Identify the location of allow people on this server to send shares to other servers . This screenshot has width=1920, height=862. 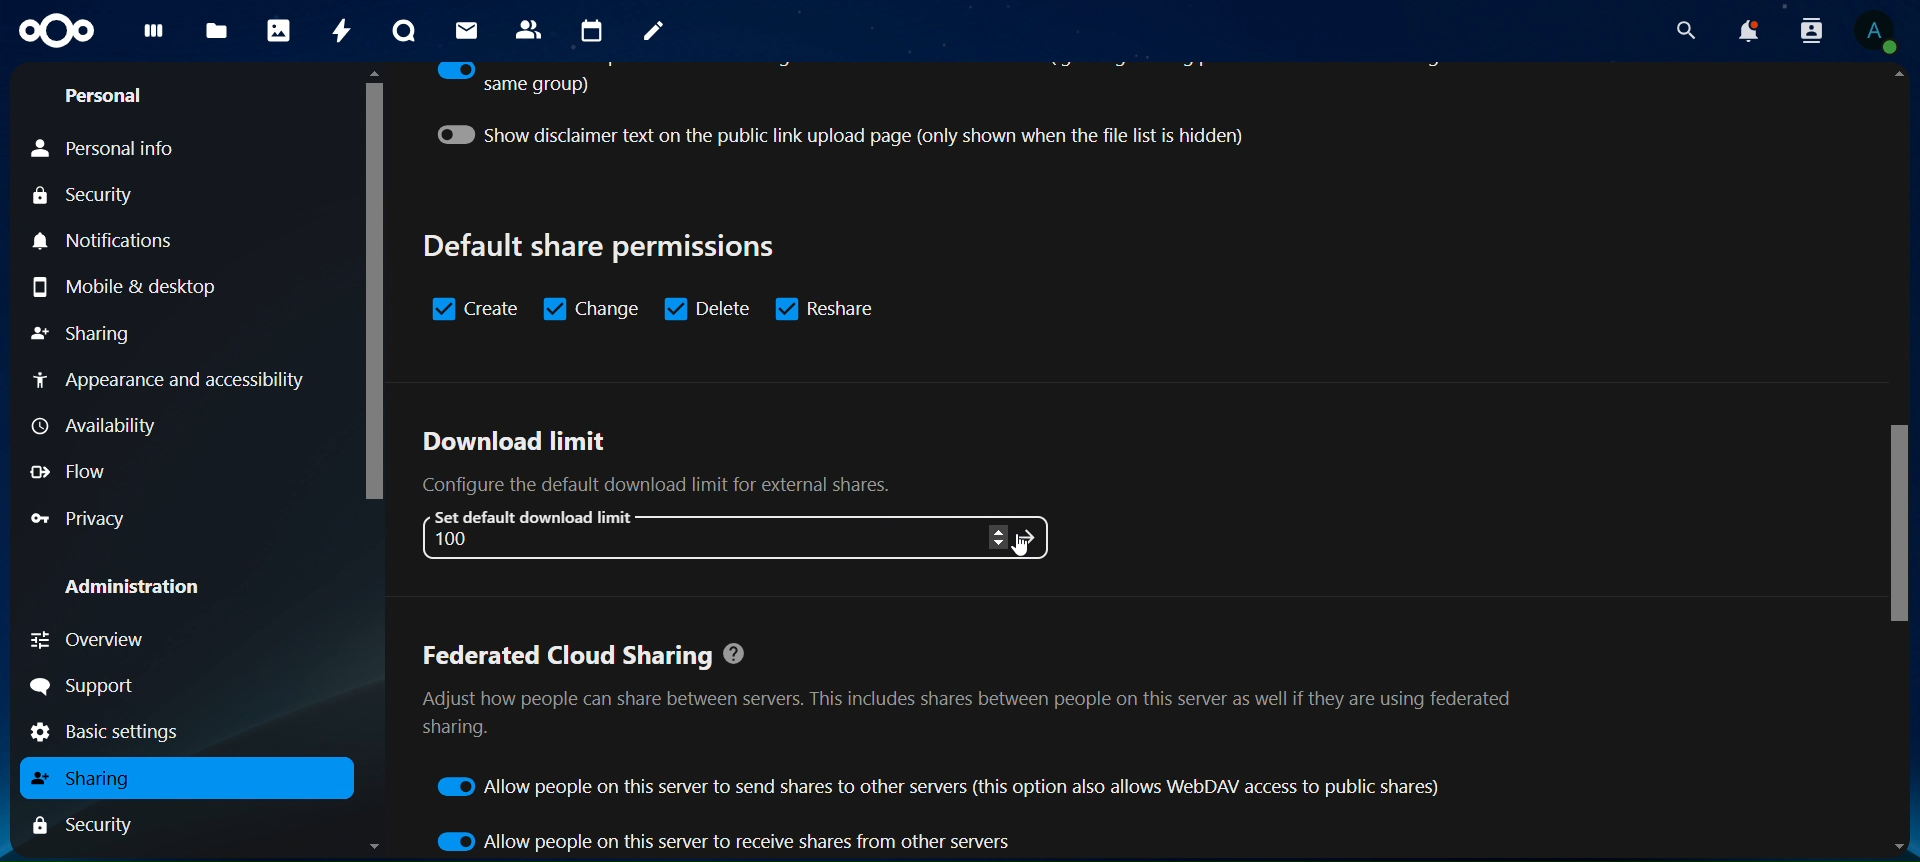
(944, 787).